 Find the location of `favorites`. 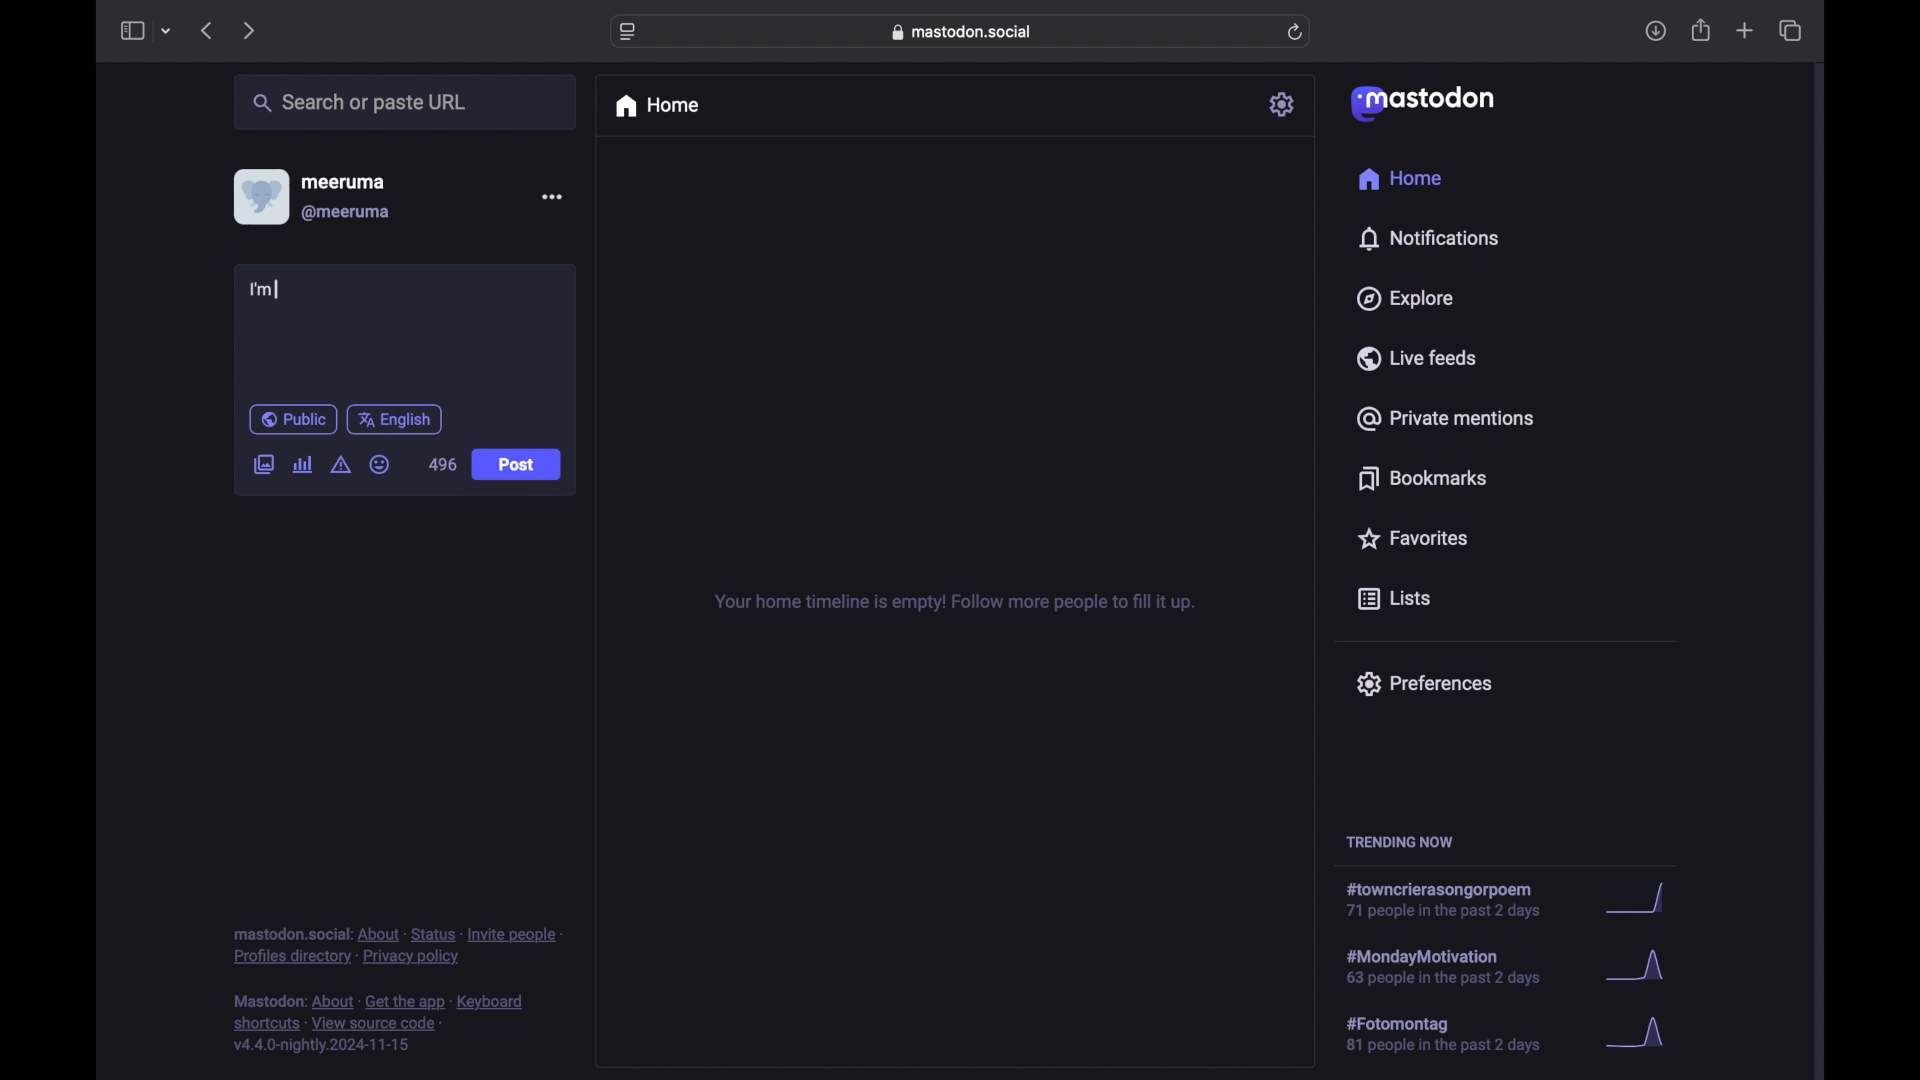

favorites is located at coordinates (1412, 538).